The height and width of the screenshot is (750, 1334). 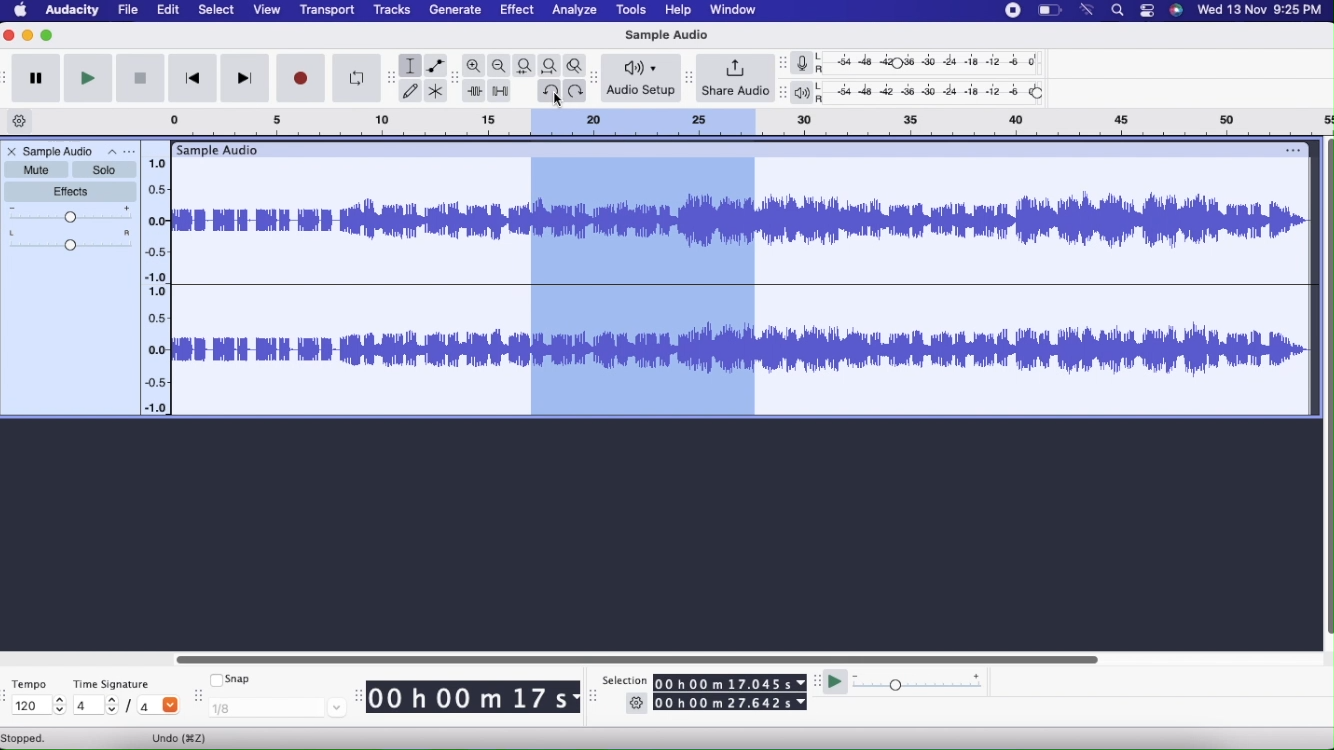 I want to click on Minimize, so click(x=29, y=36).